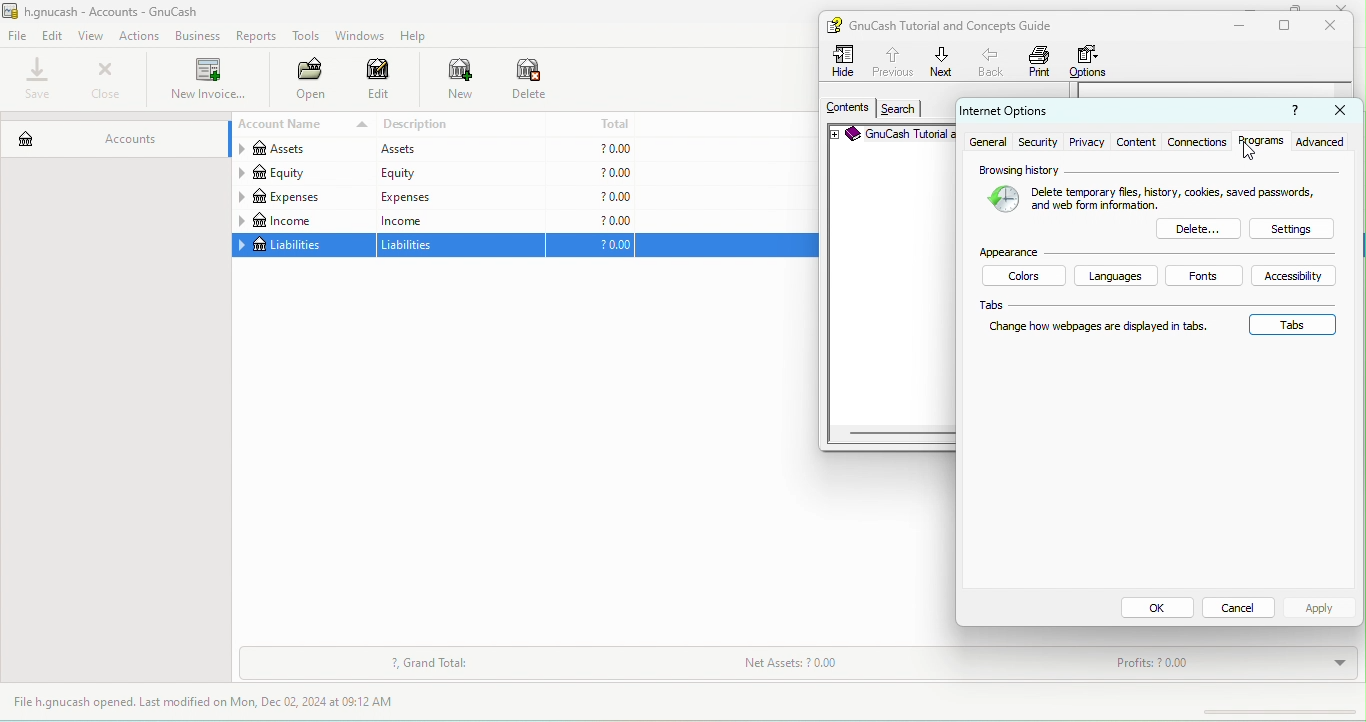 The height and width of the screenshot is (722, 1366). I want to click on apply, so click(1319, 608).